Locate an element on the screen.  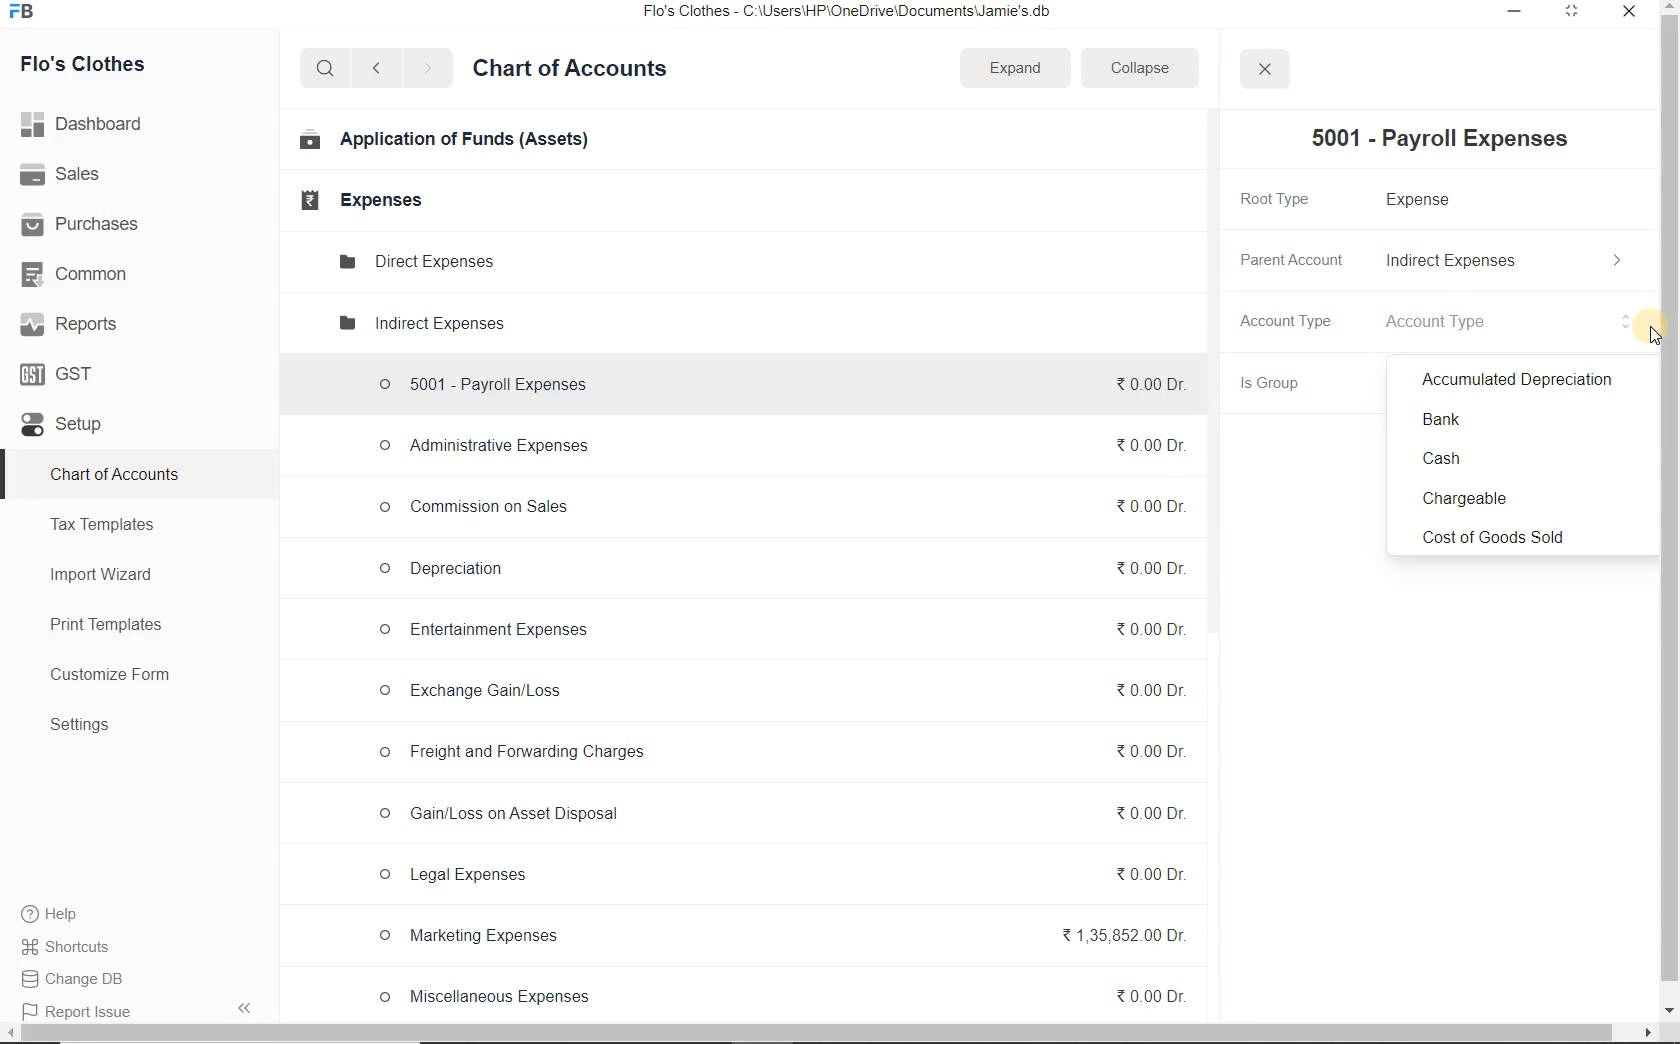
Chart of Accounts is located at coordinates (570, 71).